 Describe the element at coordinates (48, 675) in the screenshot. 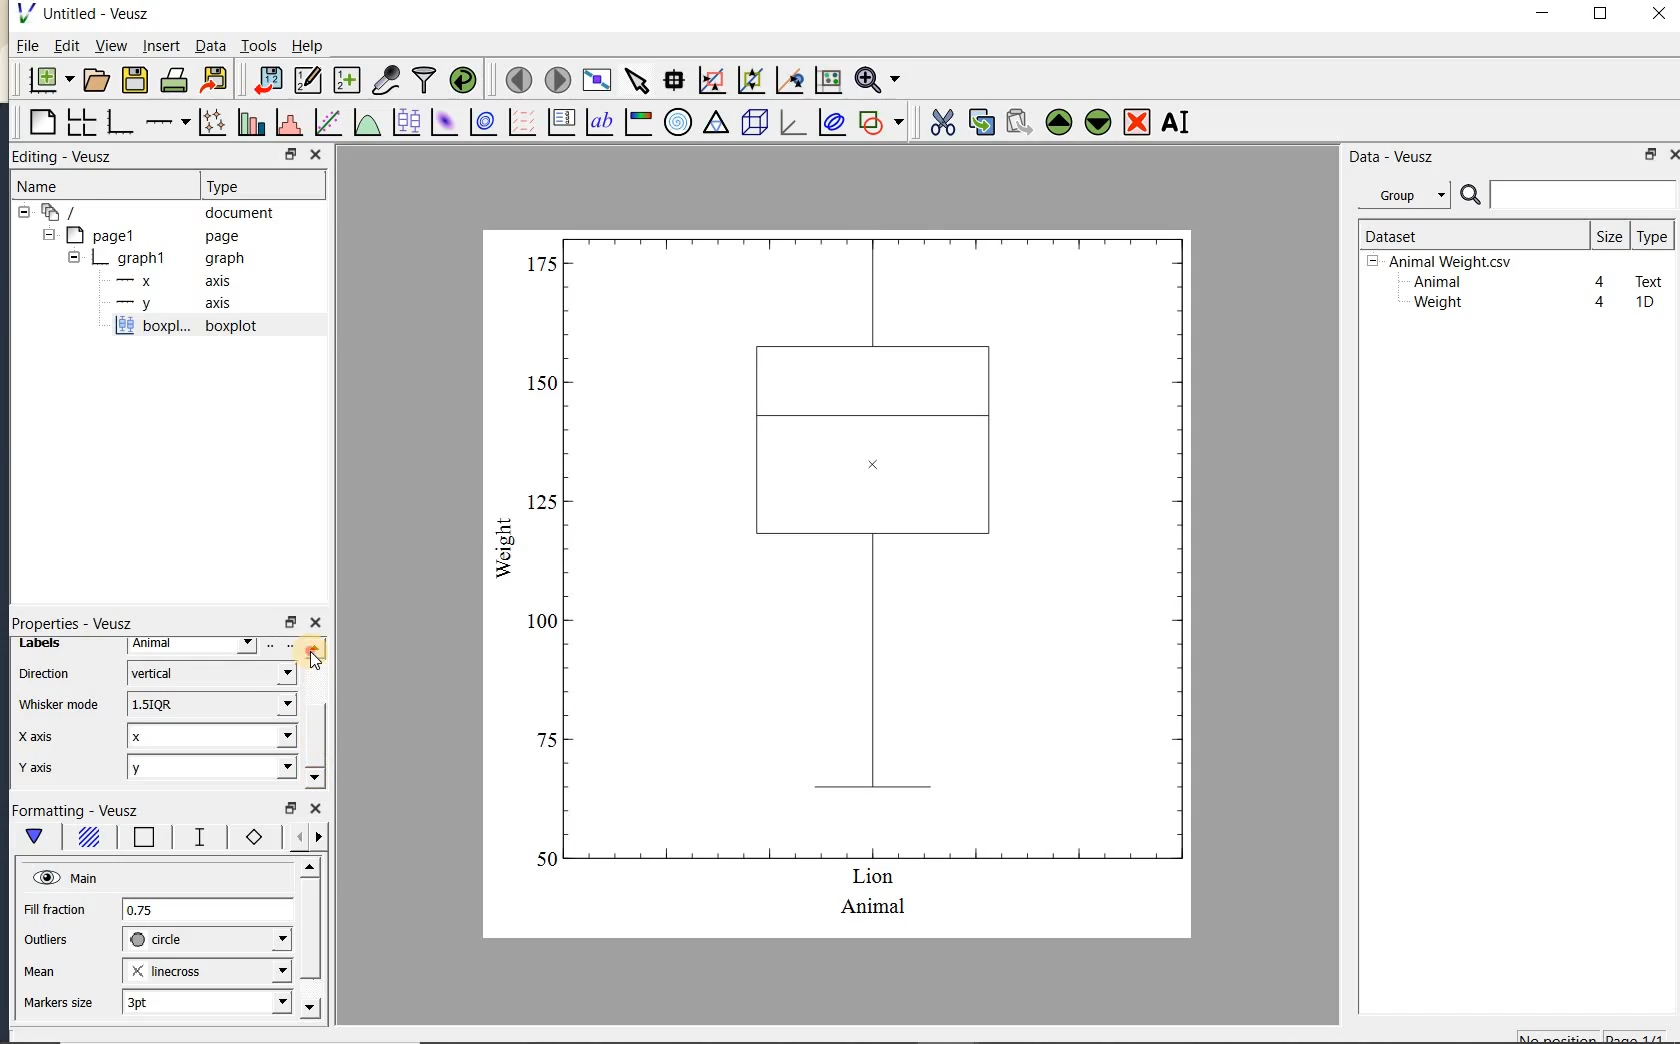

I see `Direction` at that location.